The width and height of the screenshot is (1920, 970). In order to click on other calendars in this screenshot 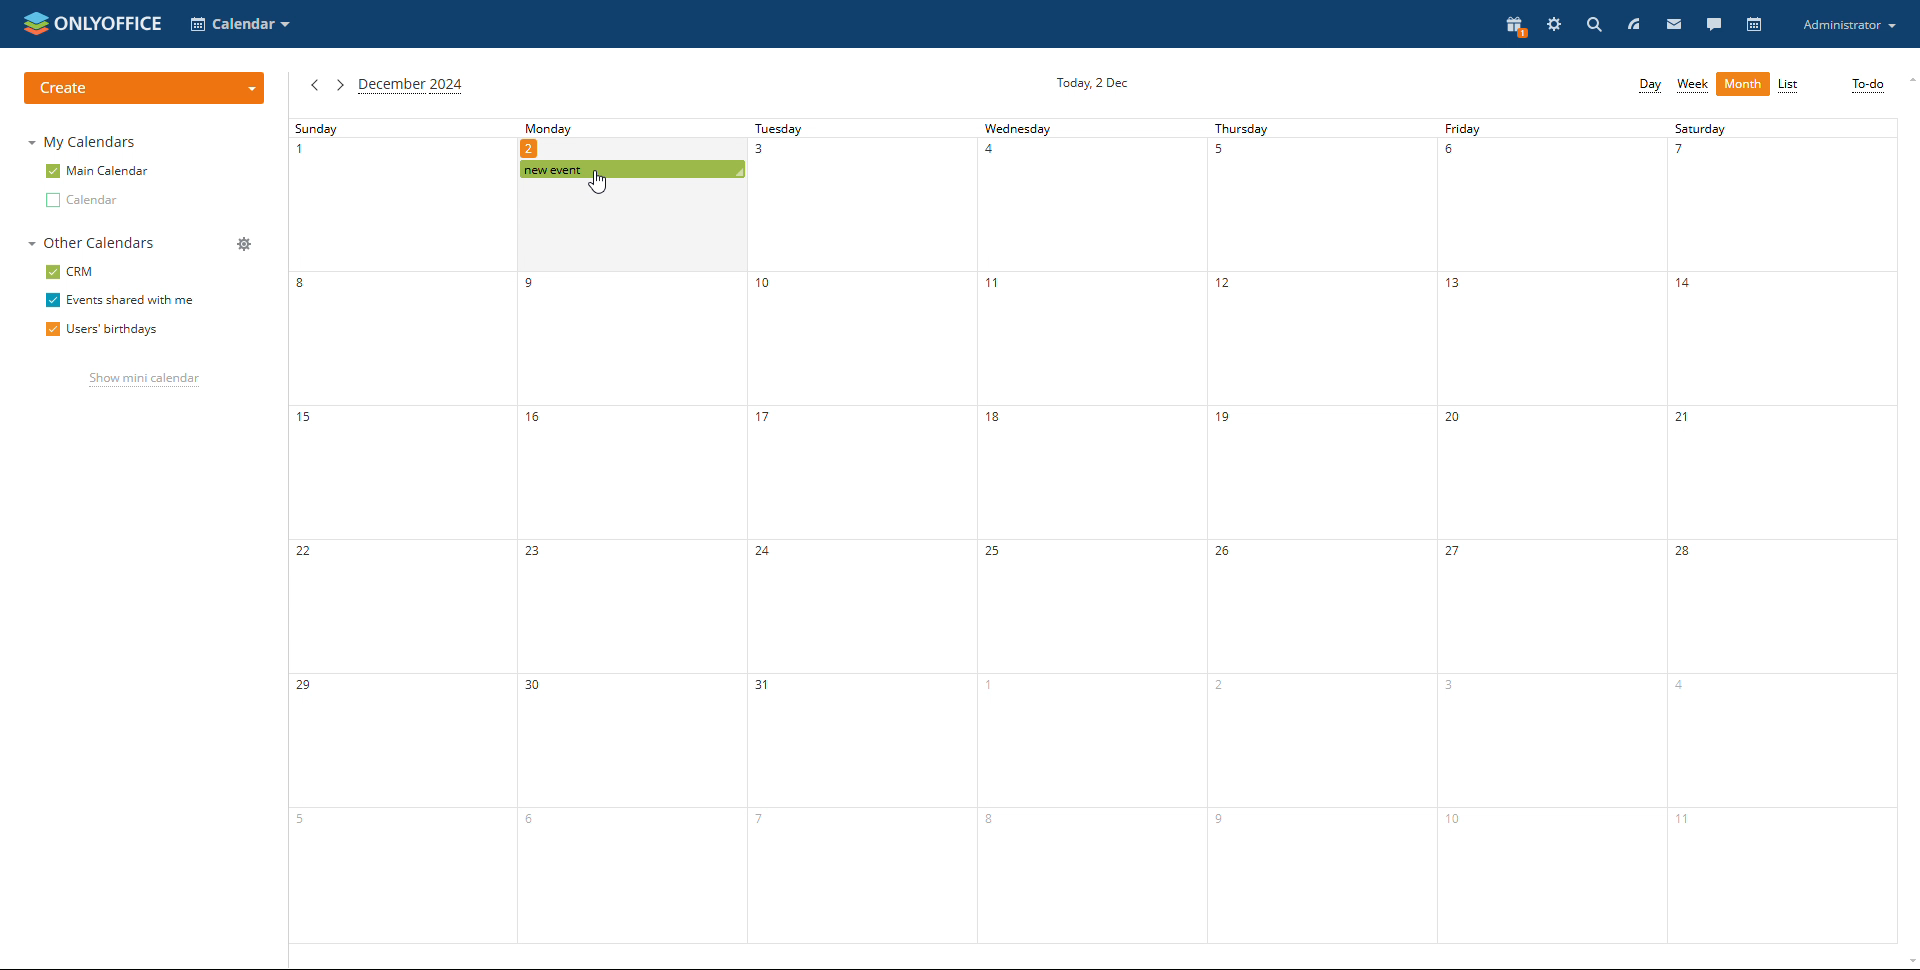, I will do `click(92, 243)`.